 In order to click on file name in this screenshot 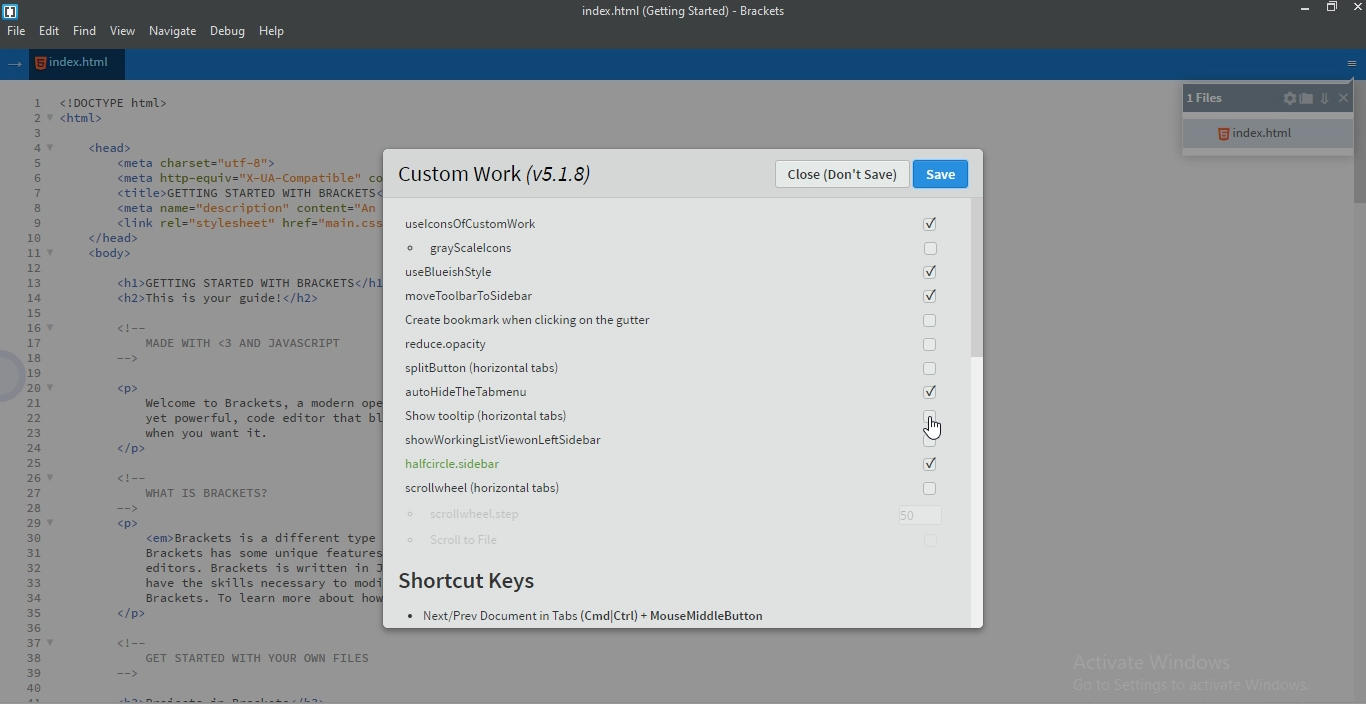, I will do `click(77, 63)`.